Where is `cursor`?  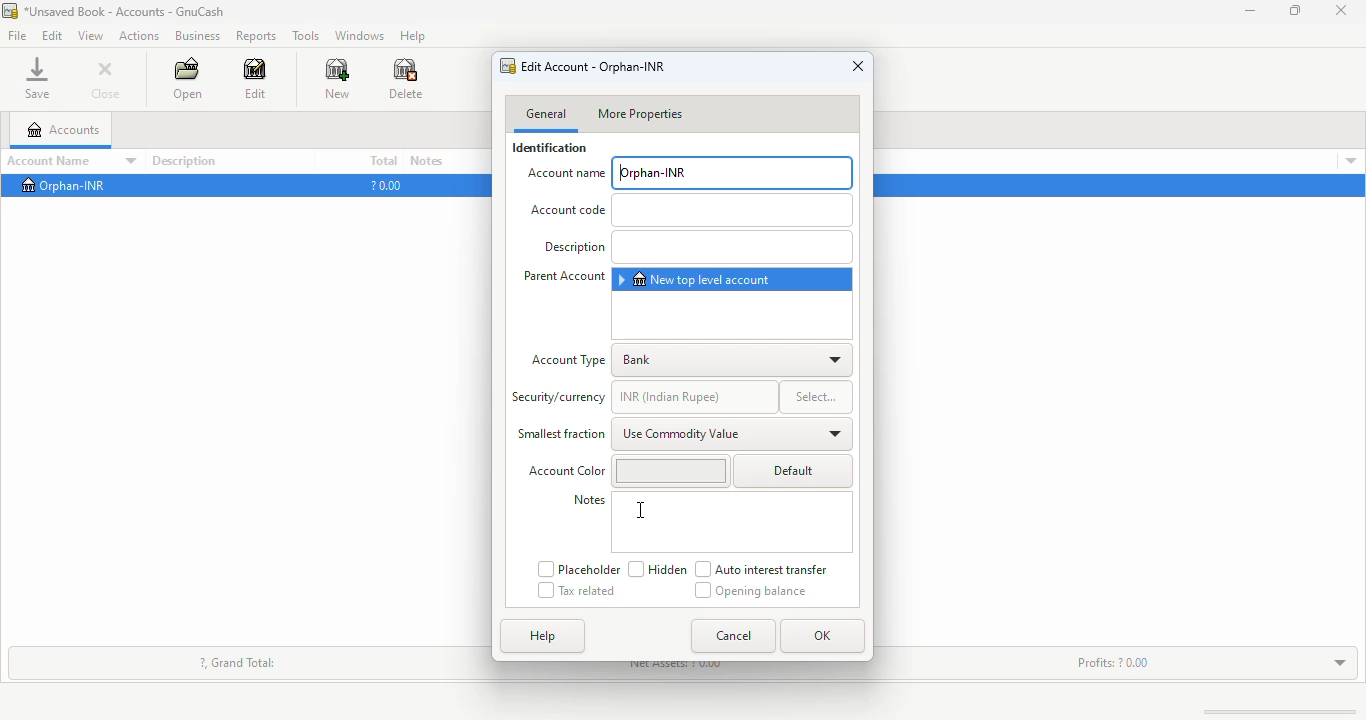 cursor is located at coordinates (639, 510).